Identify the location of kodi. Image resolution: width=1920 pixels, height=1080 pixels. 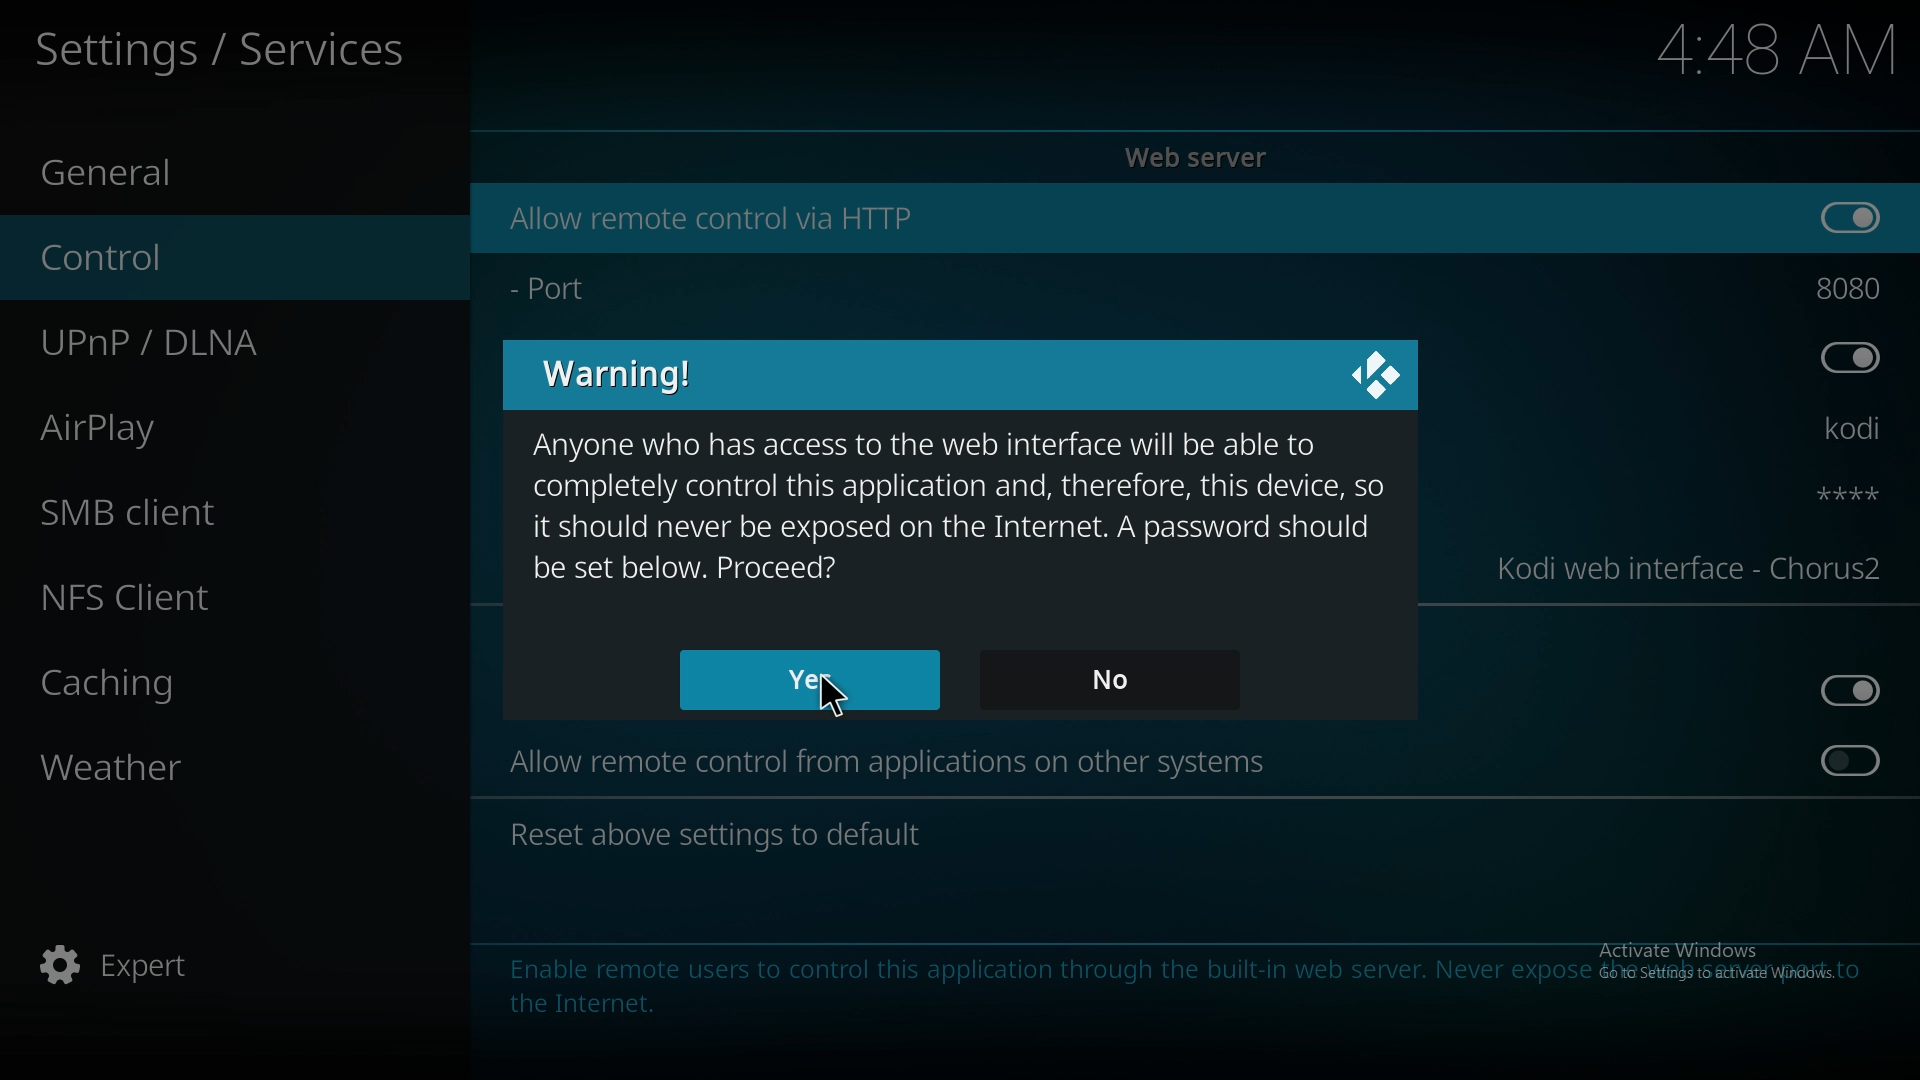
(1860, 428).